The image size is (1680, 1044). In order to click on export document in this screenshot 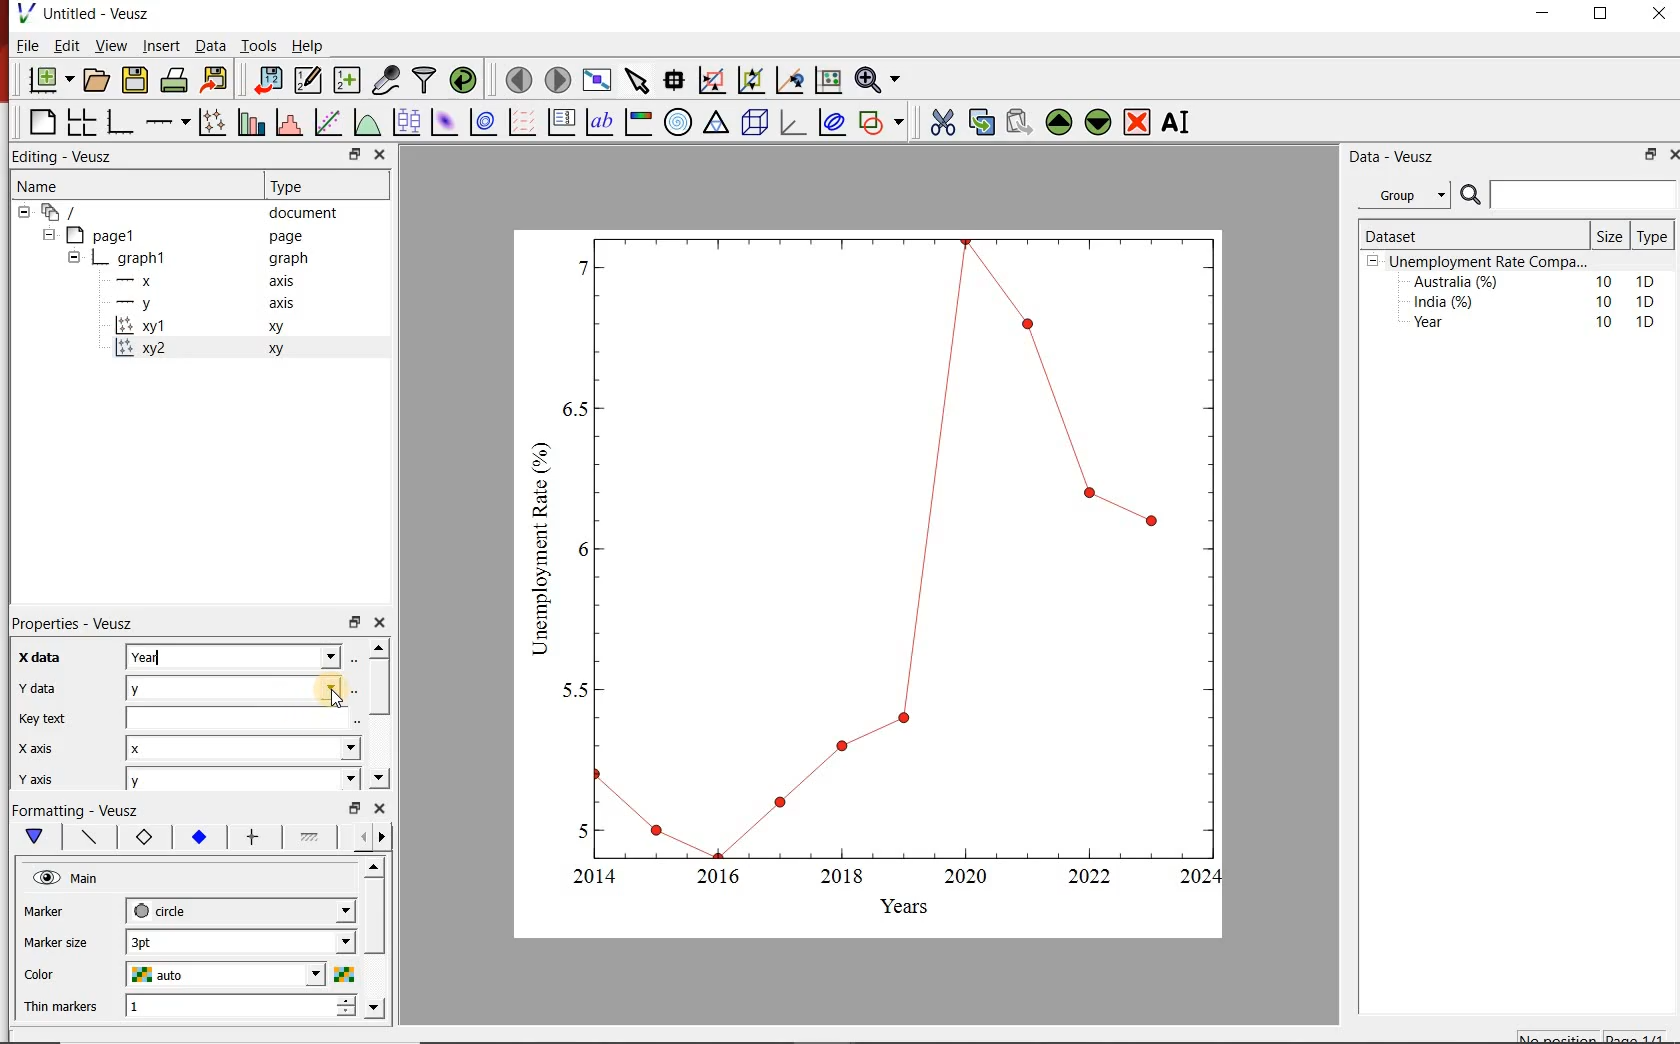, I will do `click(217, 78)`.